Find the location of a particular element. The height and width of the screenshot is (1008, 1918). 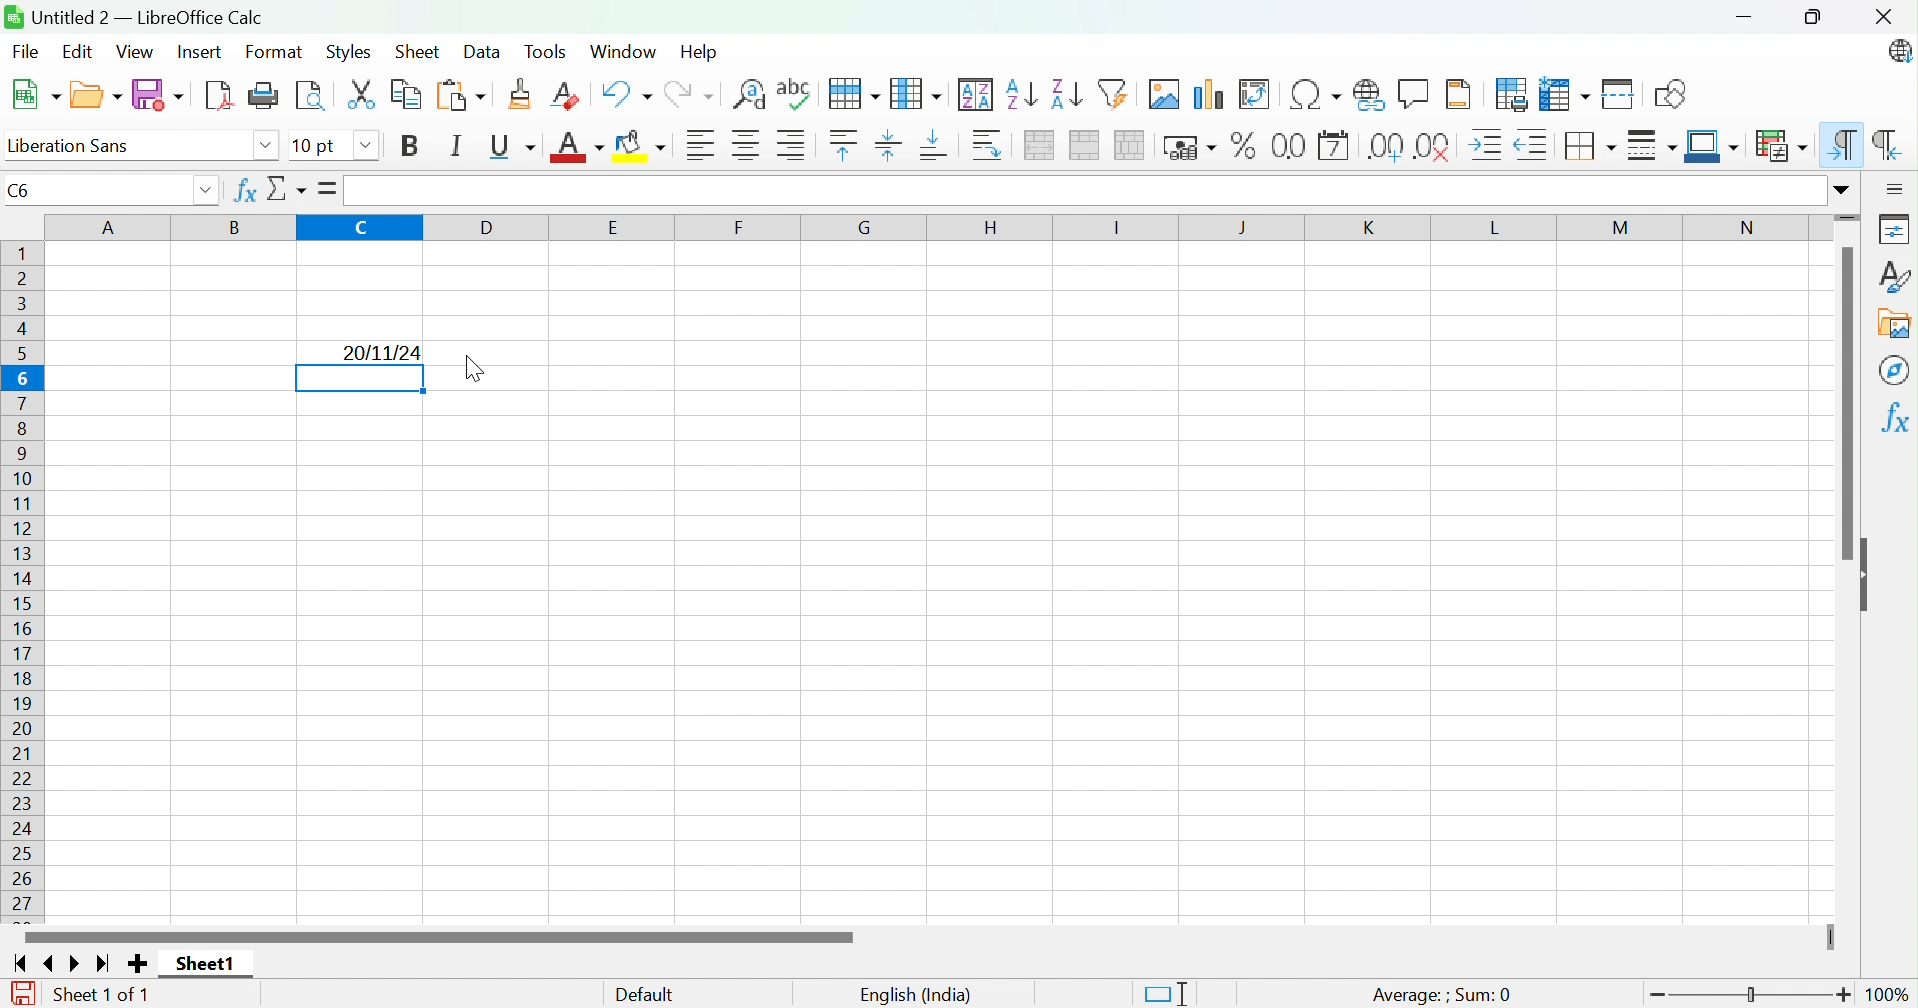

Right-to-left is located at coordinates (1887, 146).